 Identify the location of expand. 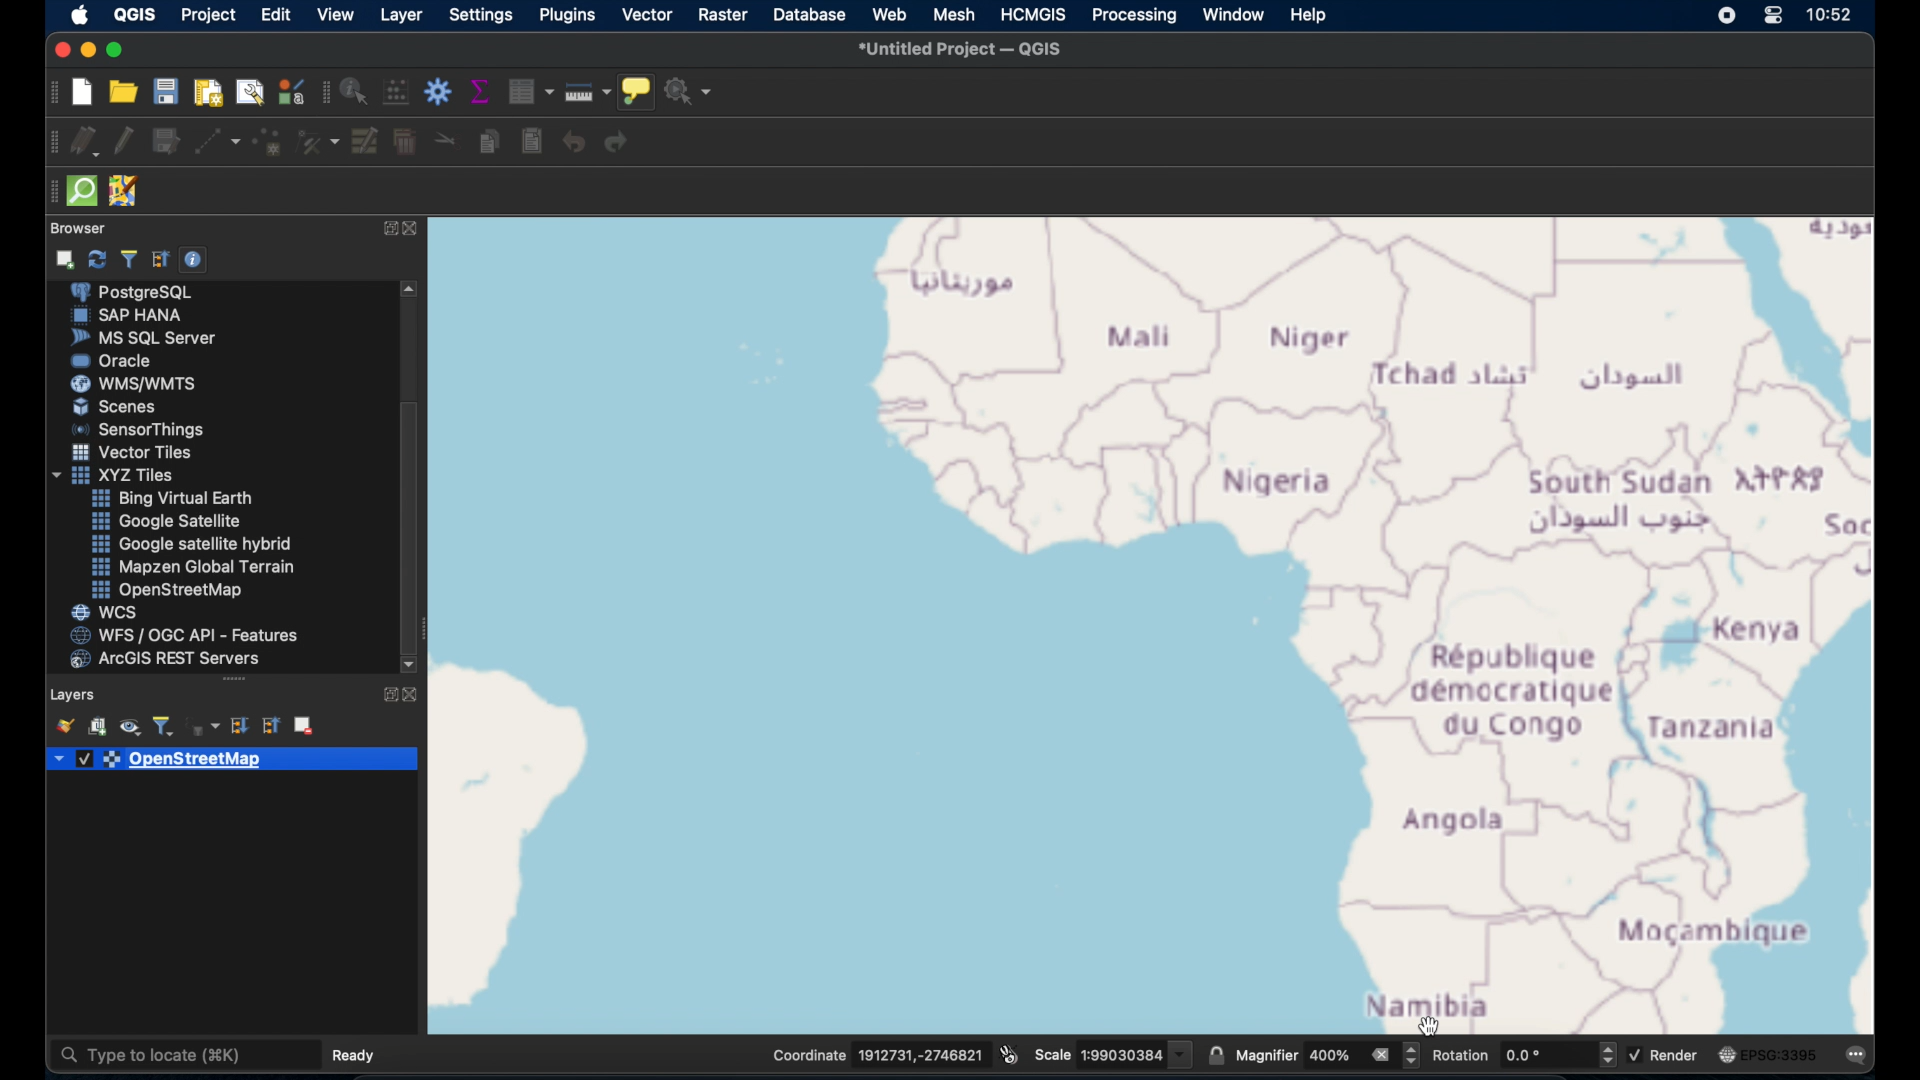
(386, 228).